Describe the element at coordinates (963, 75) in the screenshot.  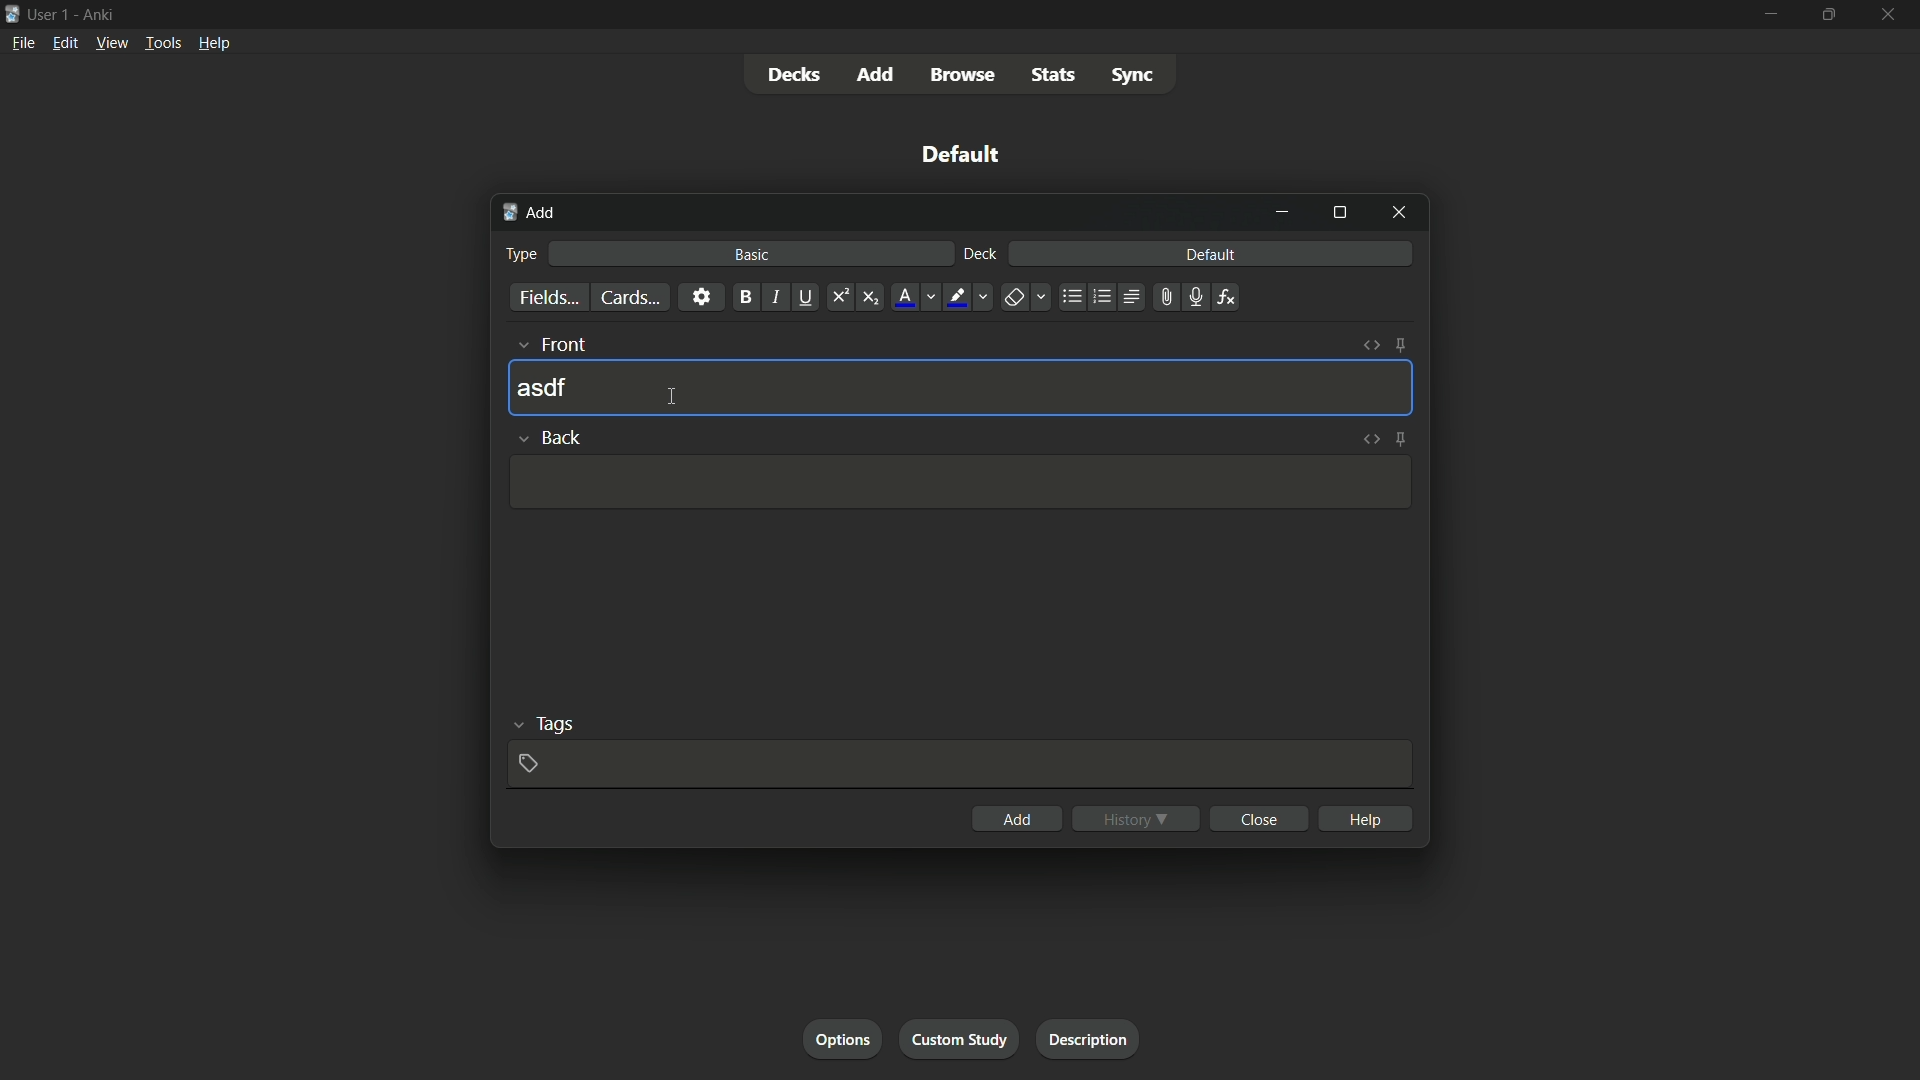
I see `browse` at that location.